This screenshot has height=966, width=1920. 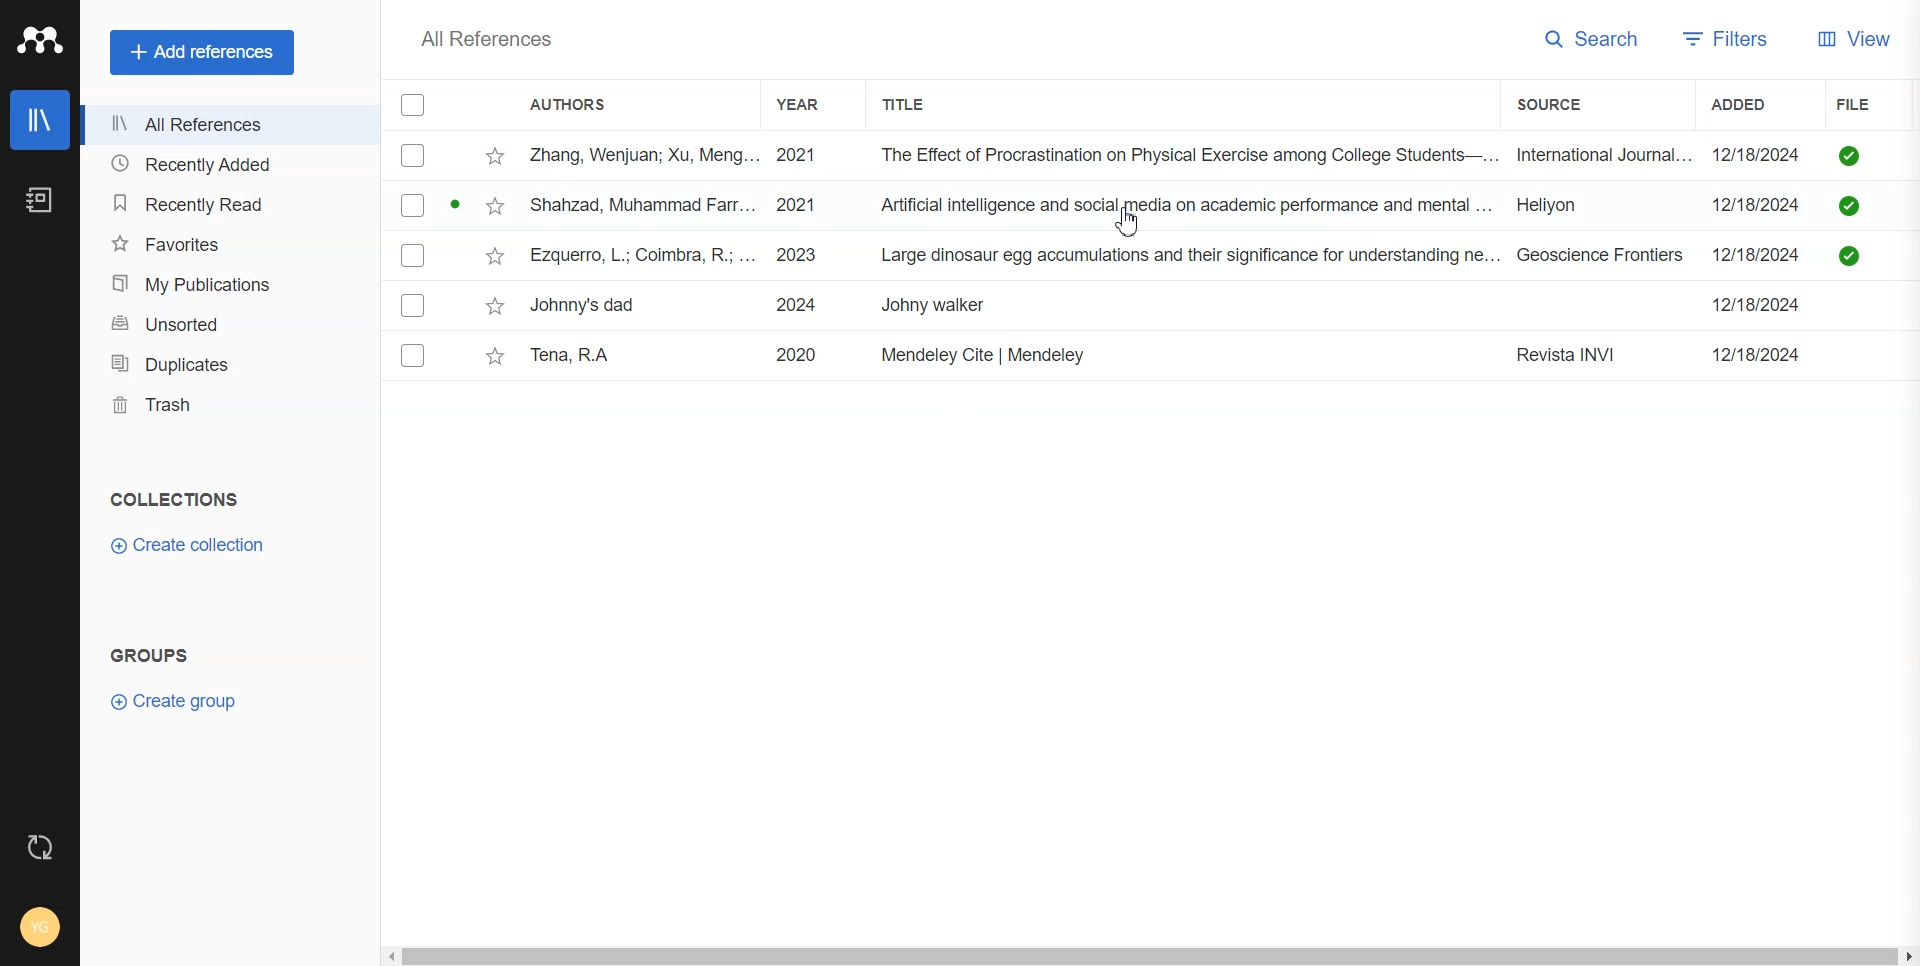 I want to click on Collection, so click(x=176, y=499).